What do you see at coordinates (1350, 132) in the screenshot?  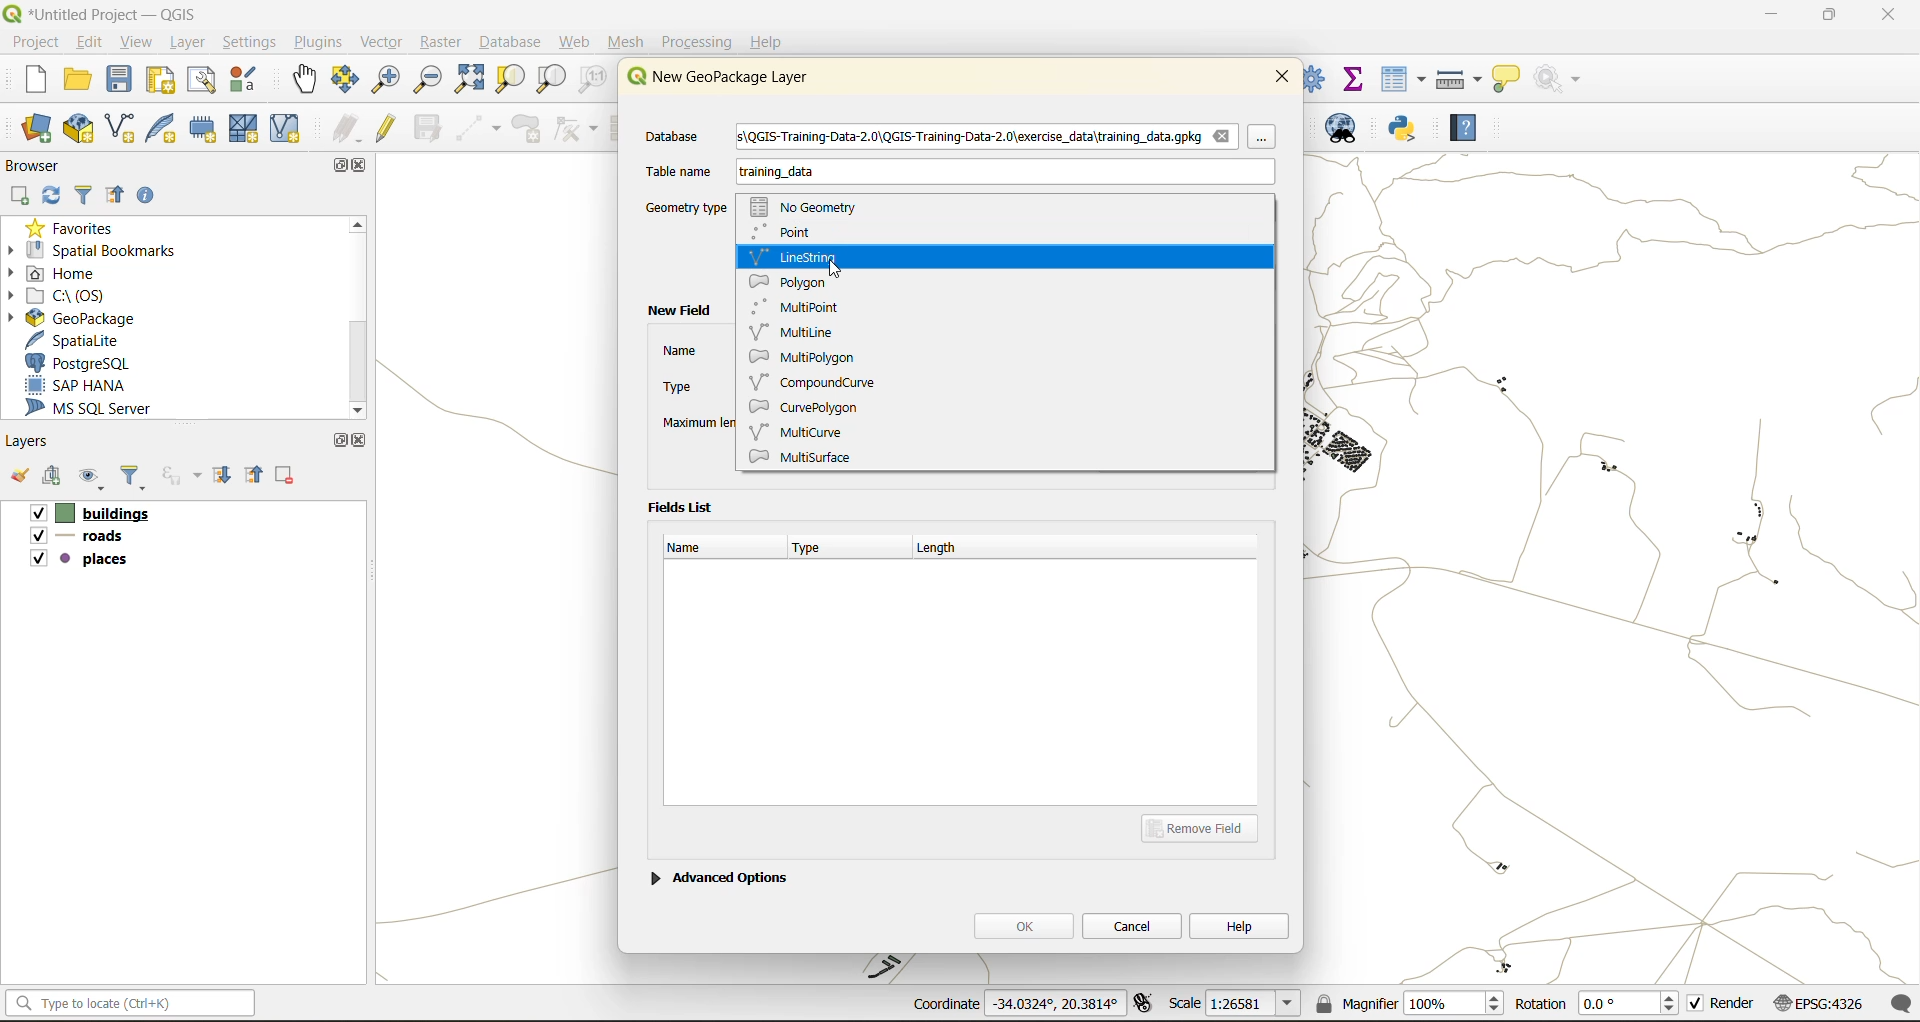 I see `metasearch` at bounding box center [1350, 132].